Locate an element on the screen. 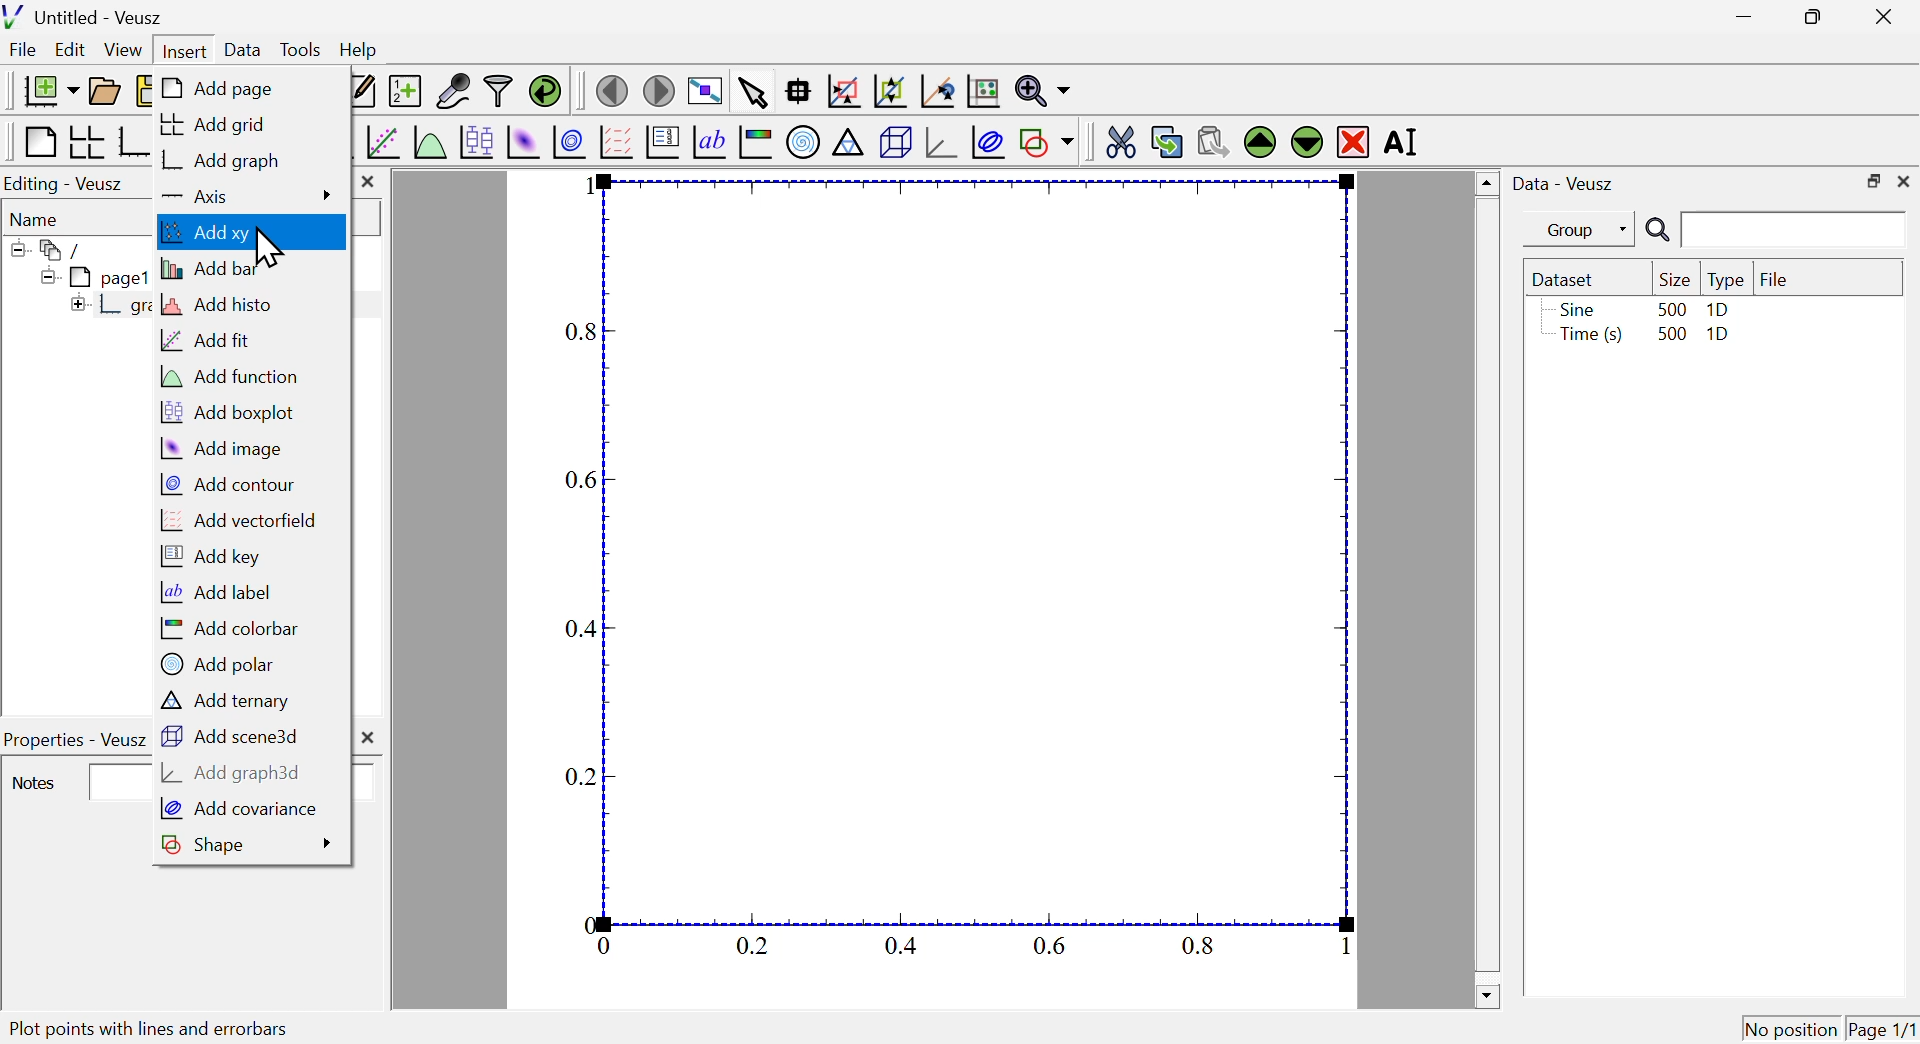 This screenshot has width=1920, height=1044. plot a function is located at coordinates (429, 142).